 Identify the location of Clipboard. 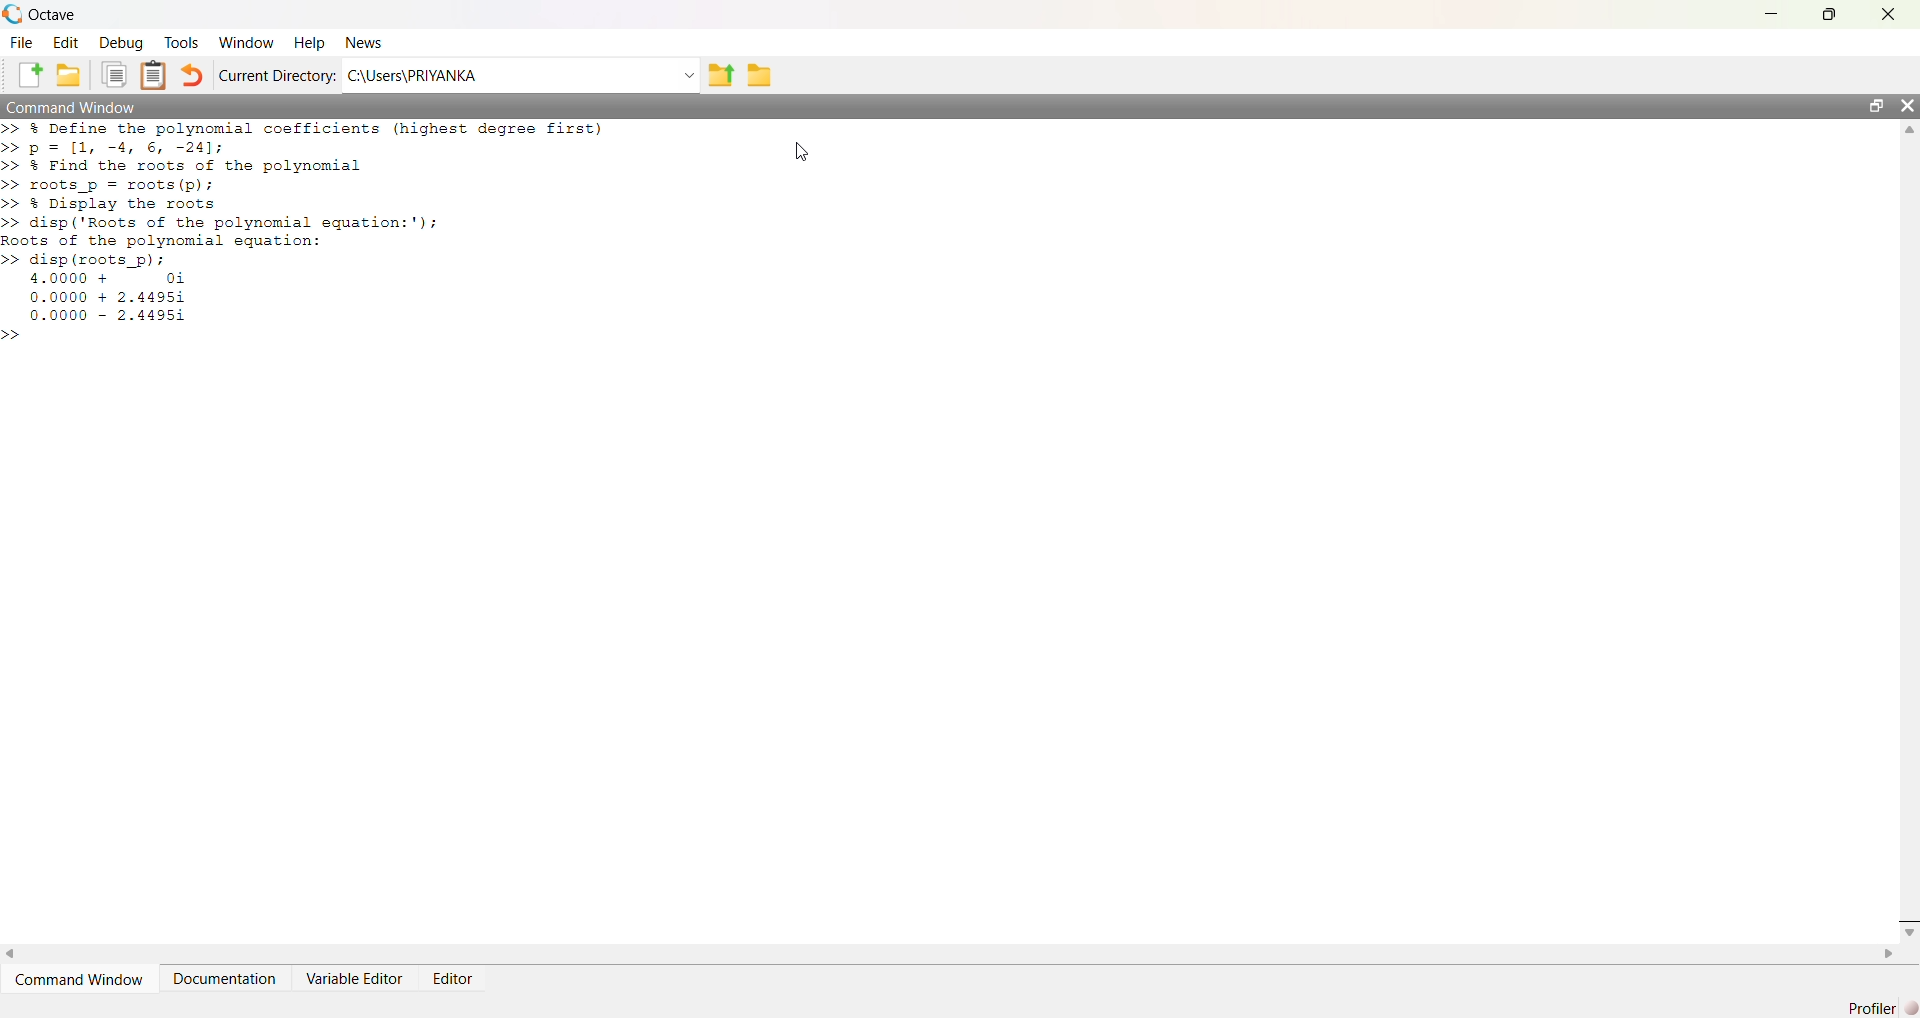
(154, 75).